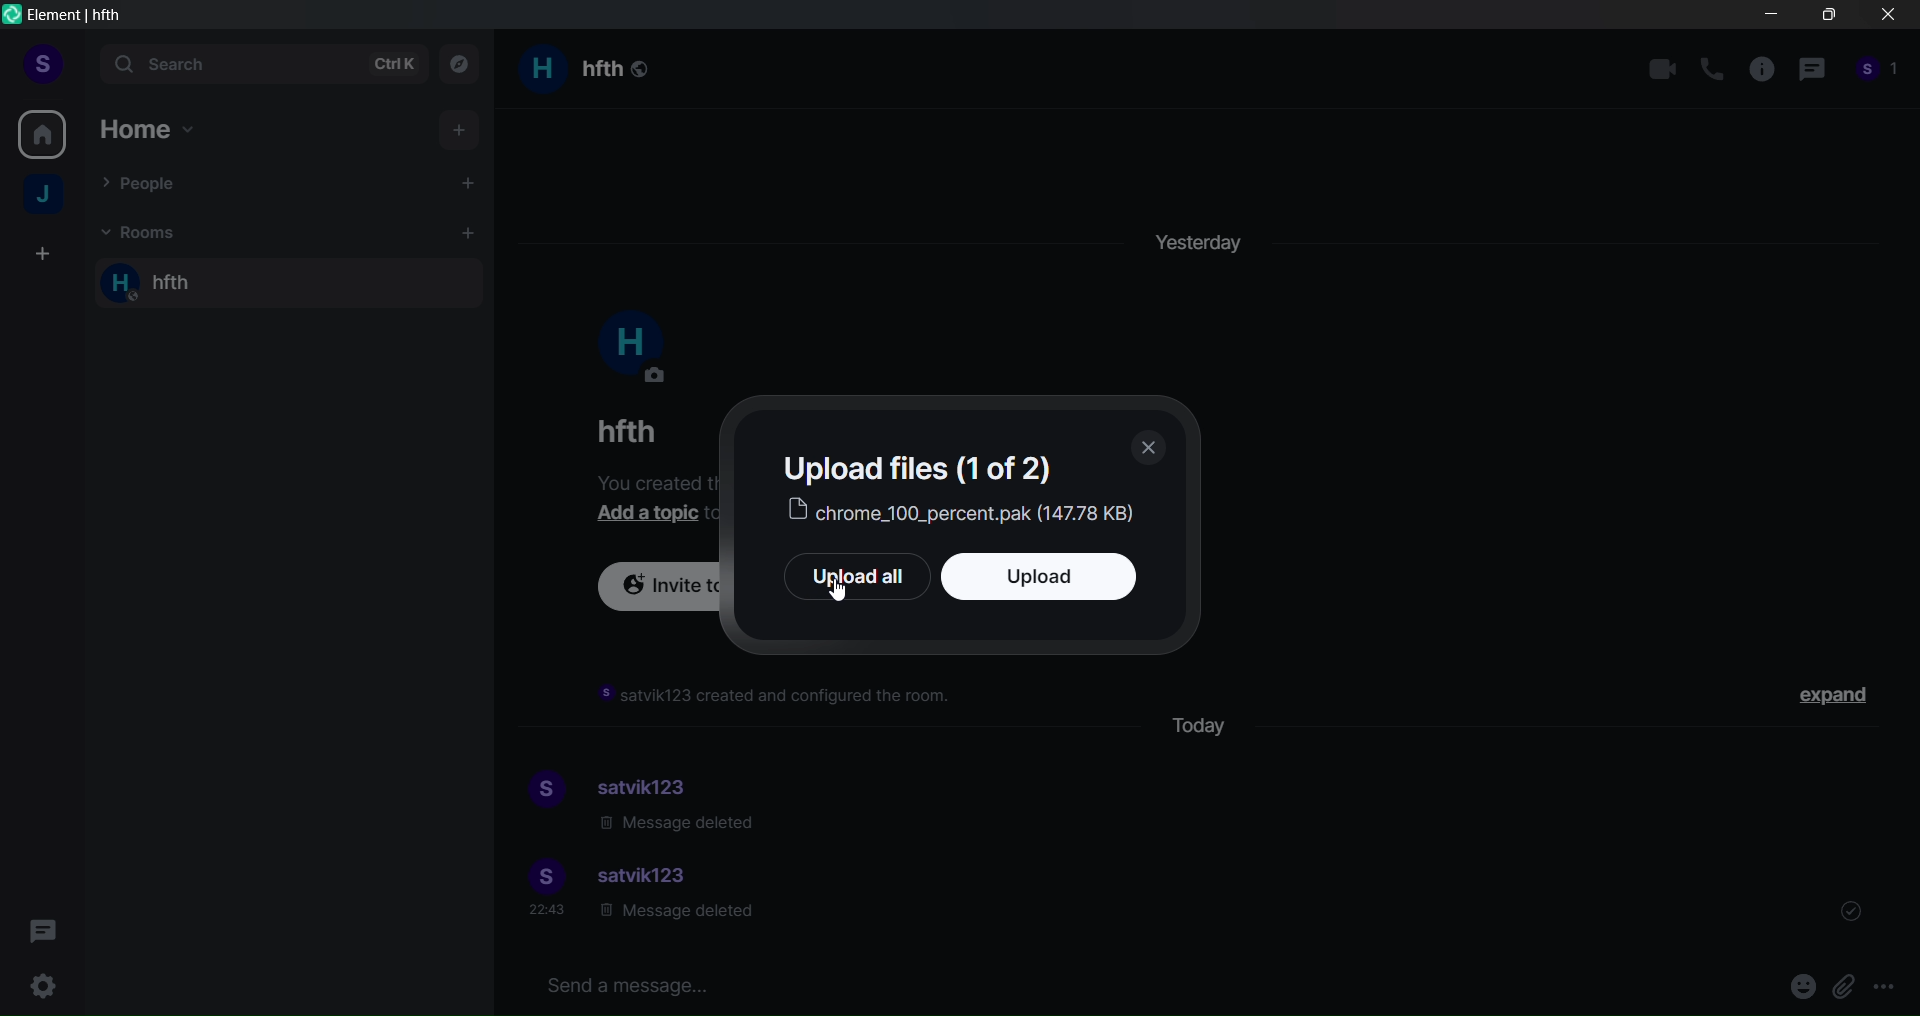  I want to click on thread, so click(1811, 73).